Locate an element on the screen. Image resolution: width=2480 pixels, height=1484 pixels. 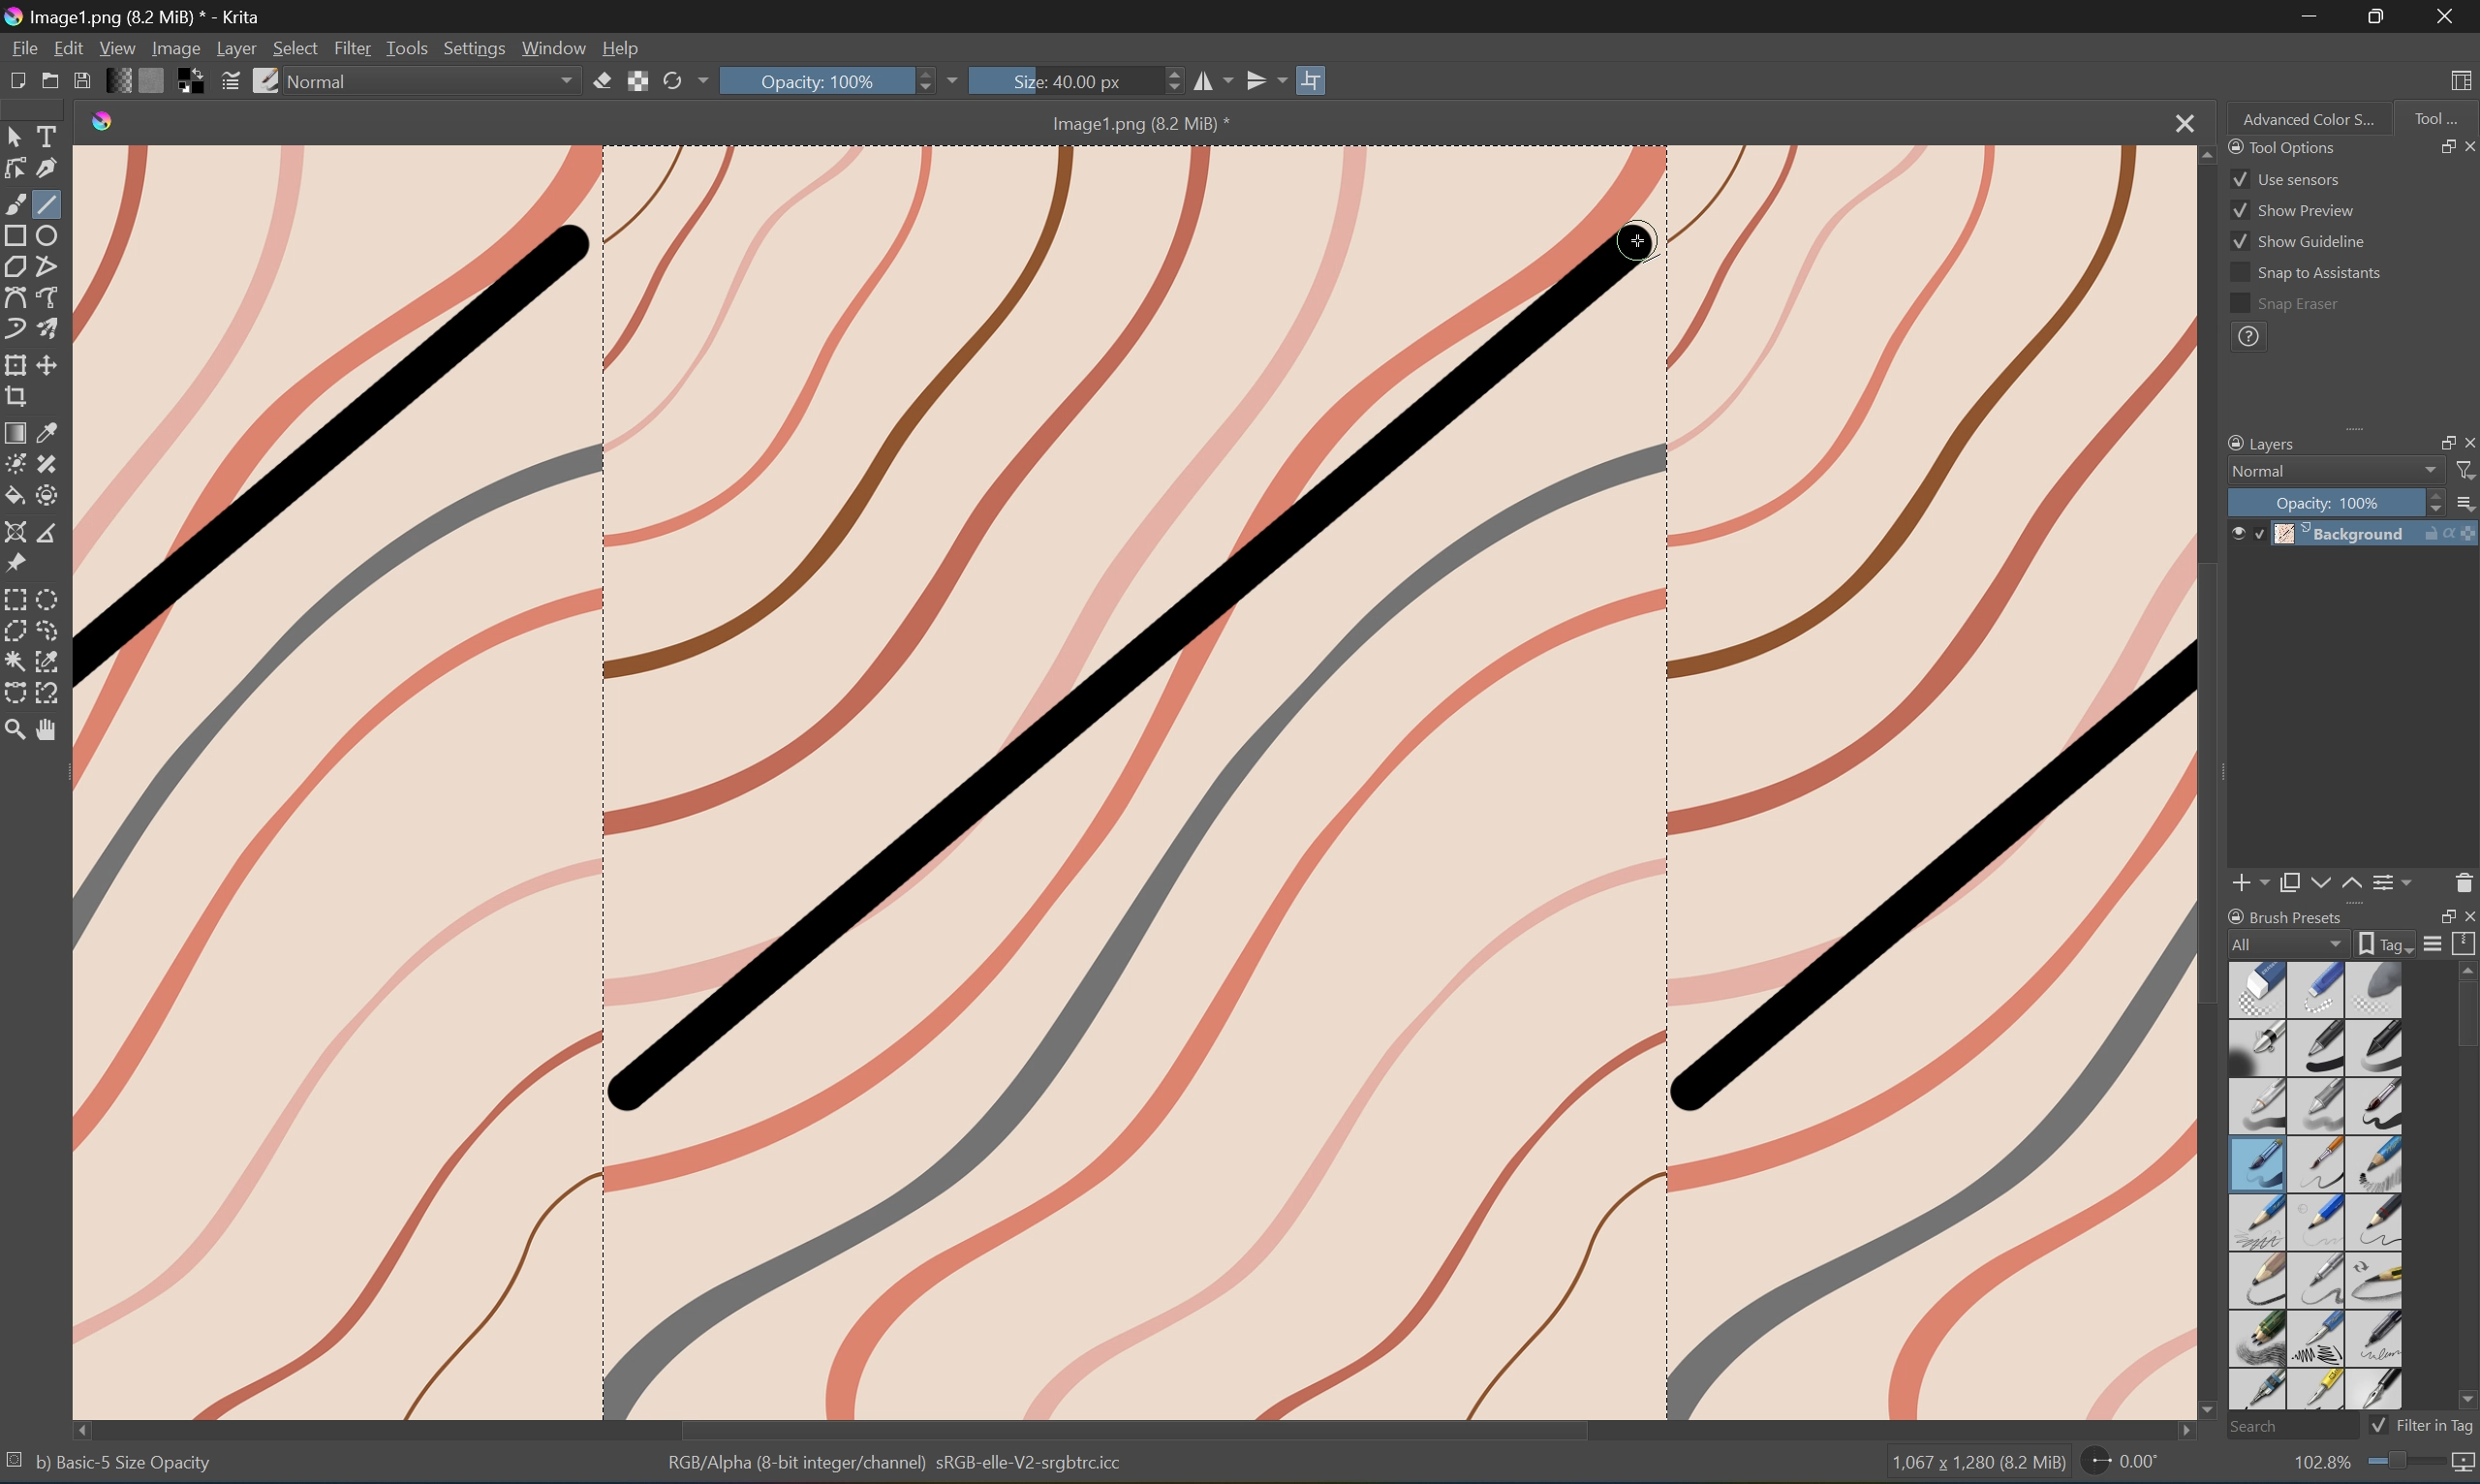
Fill gradients is located at coordinates (123, 82).